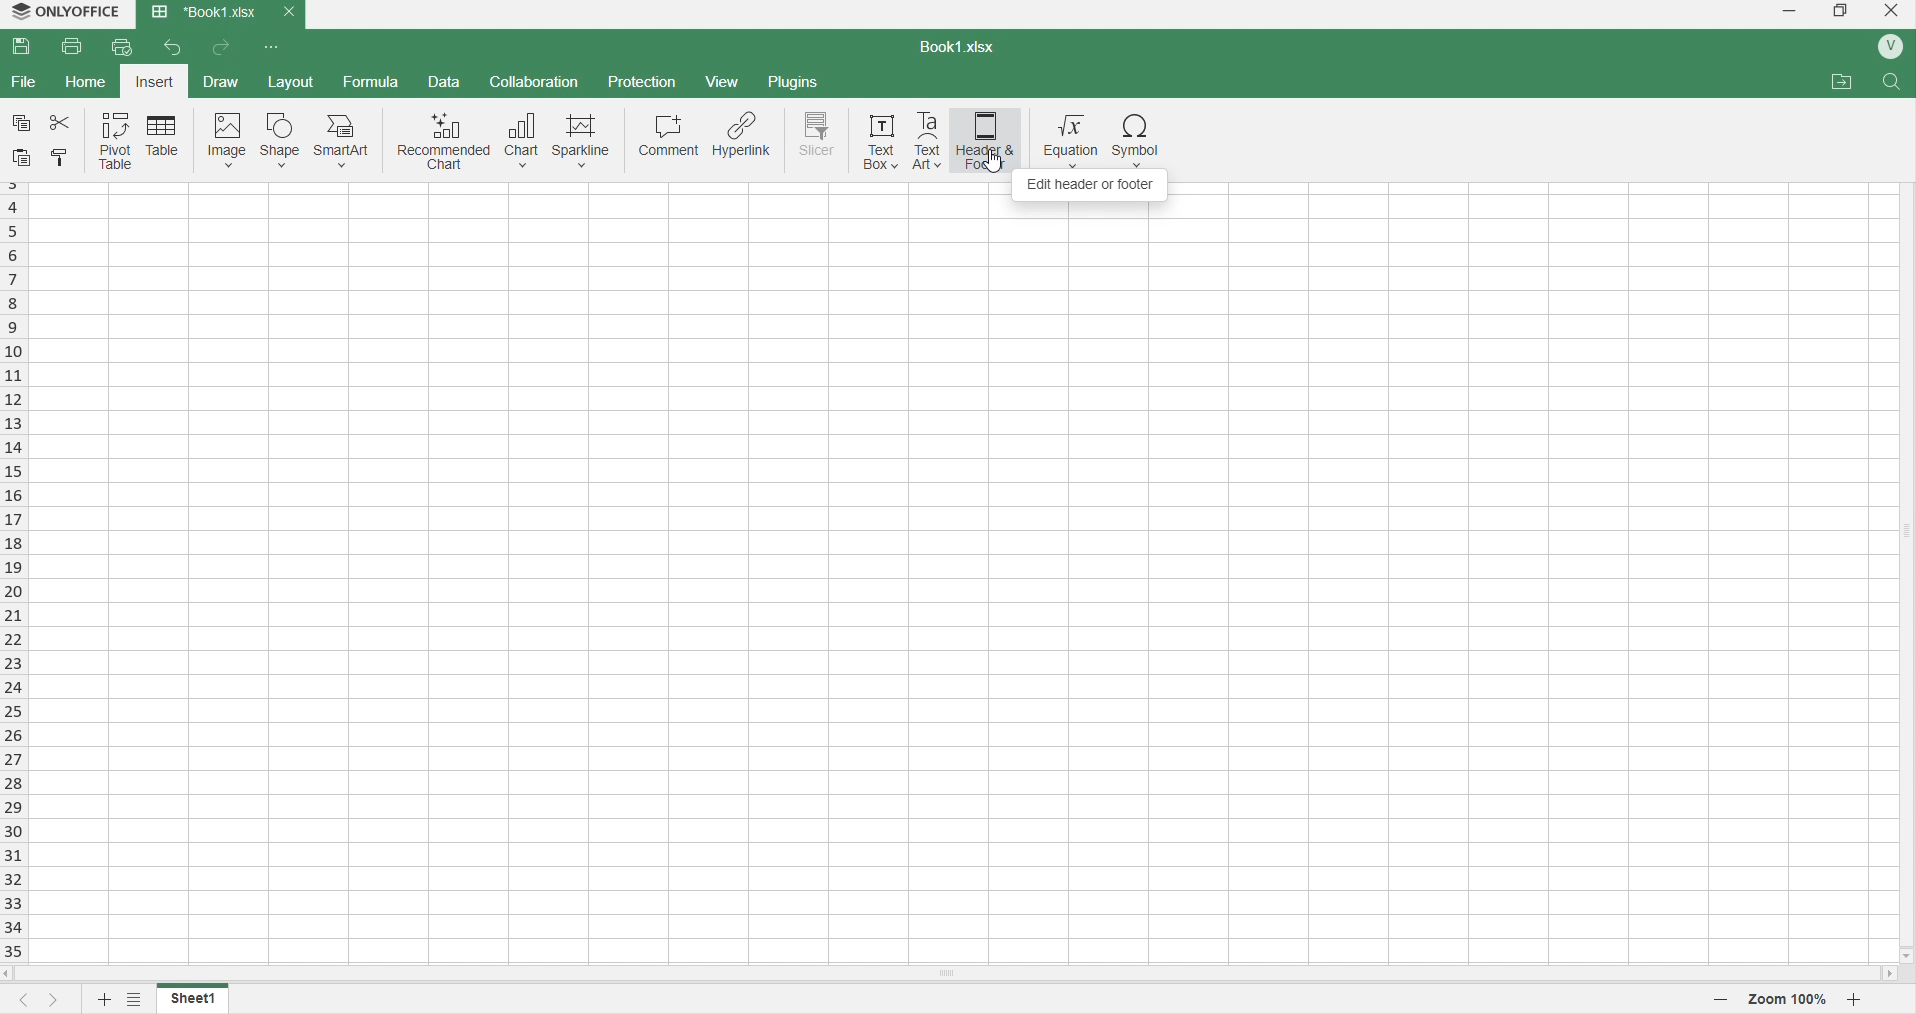 This screenshot has width=1916, height=1014. Describe the element at coordinates (1890, 975) in the screenshot. I see `move right` at that location.